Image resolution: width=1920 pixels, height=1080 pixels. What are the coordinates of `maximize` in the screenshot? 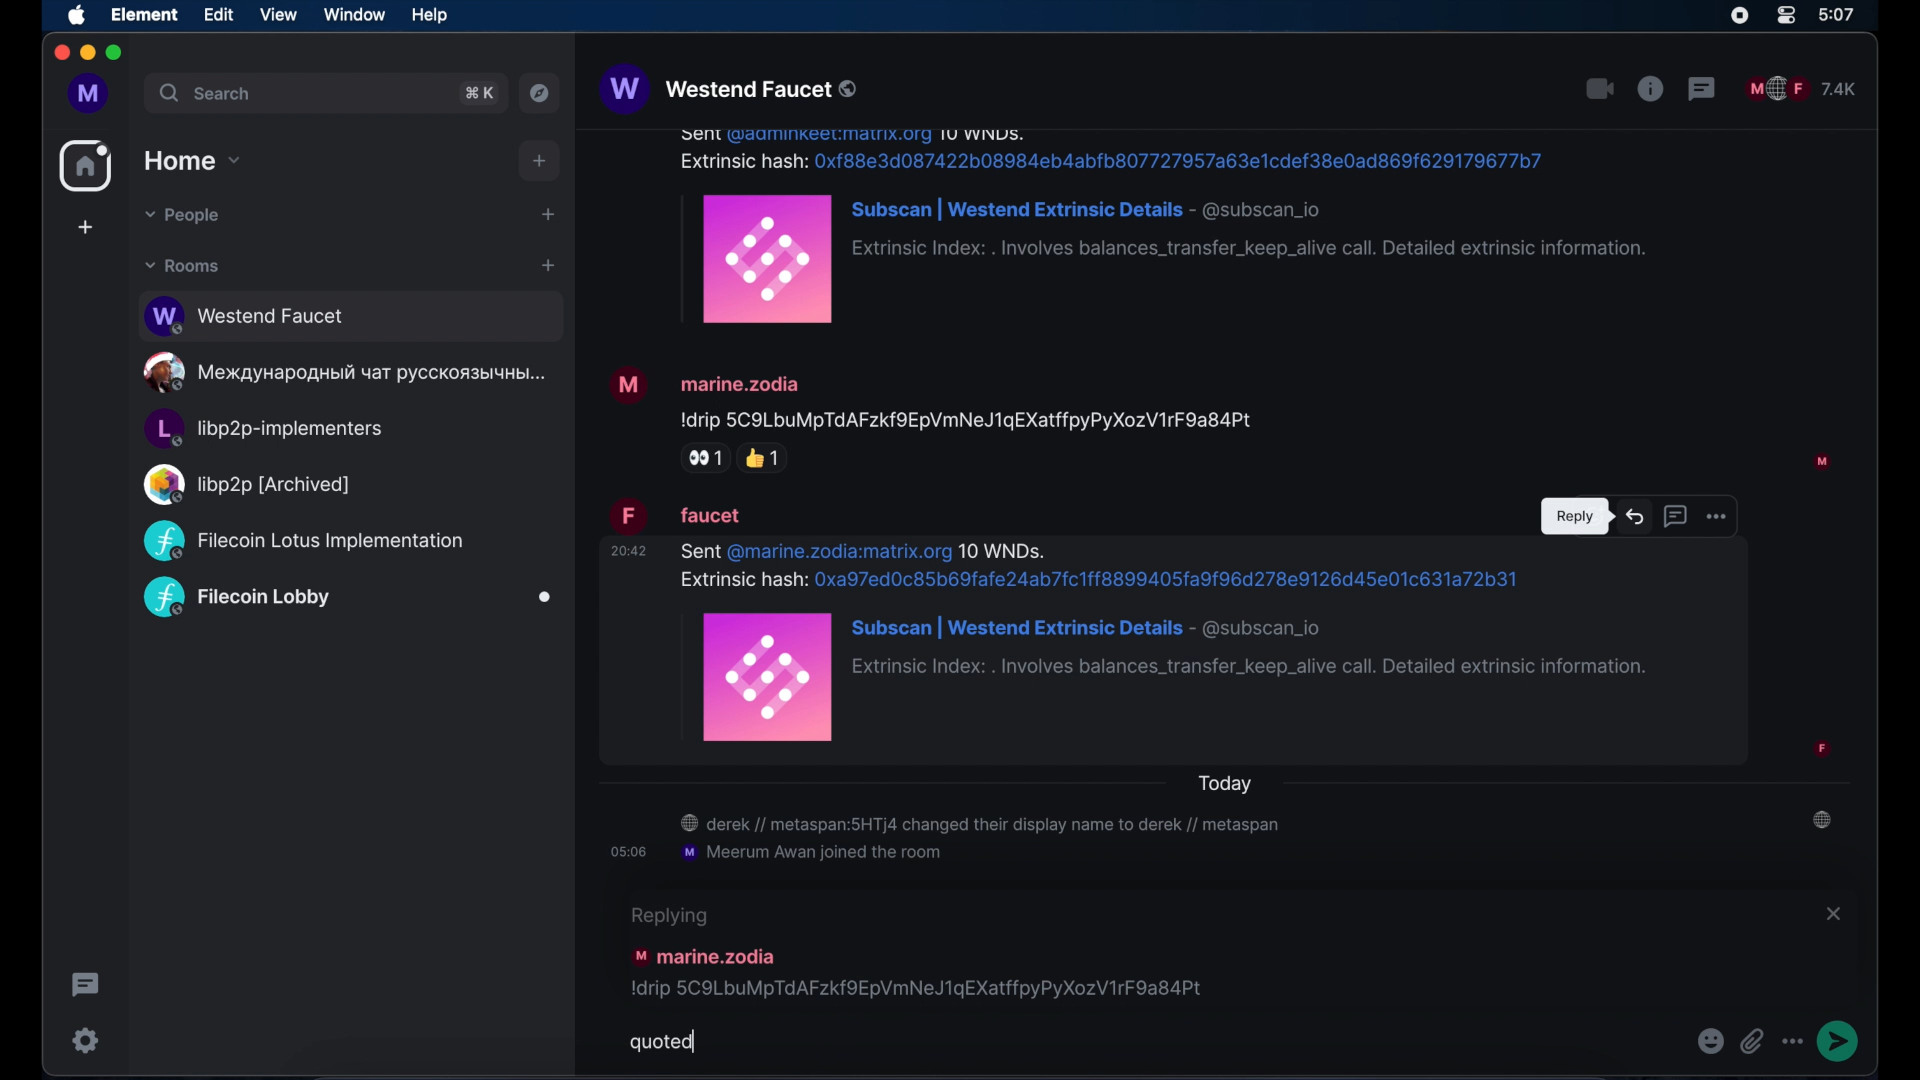 It's located at (116, 53).